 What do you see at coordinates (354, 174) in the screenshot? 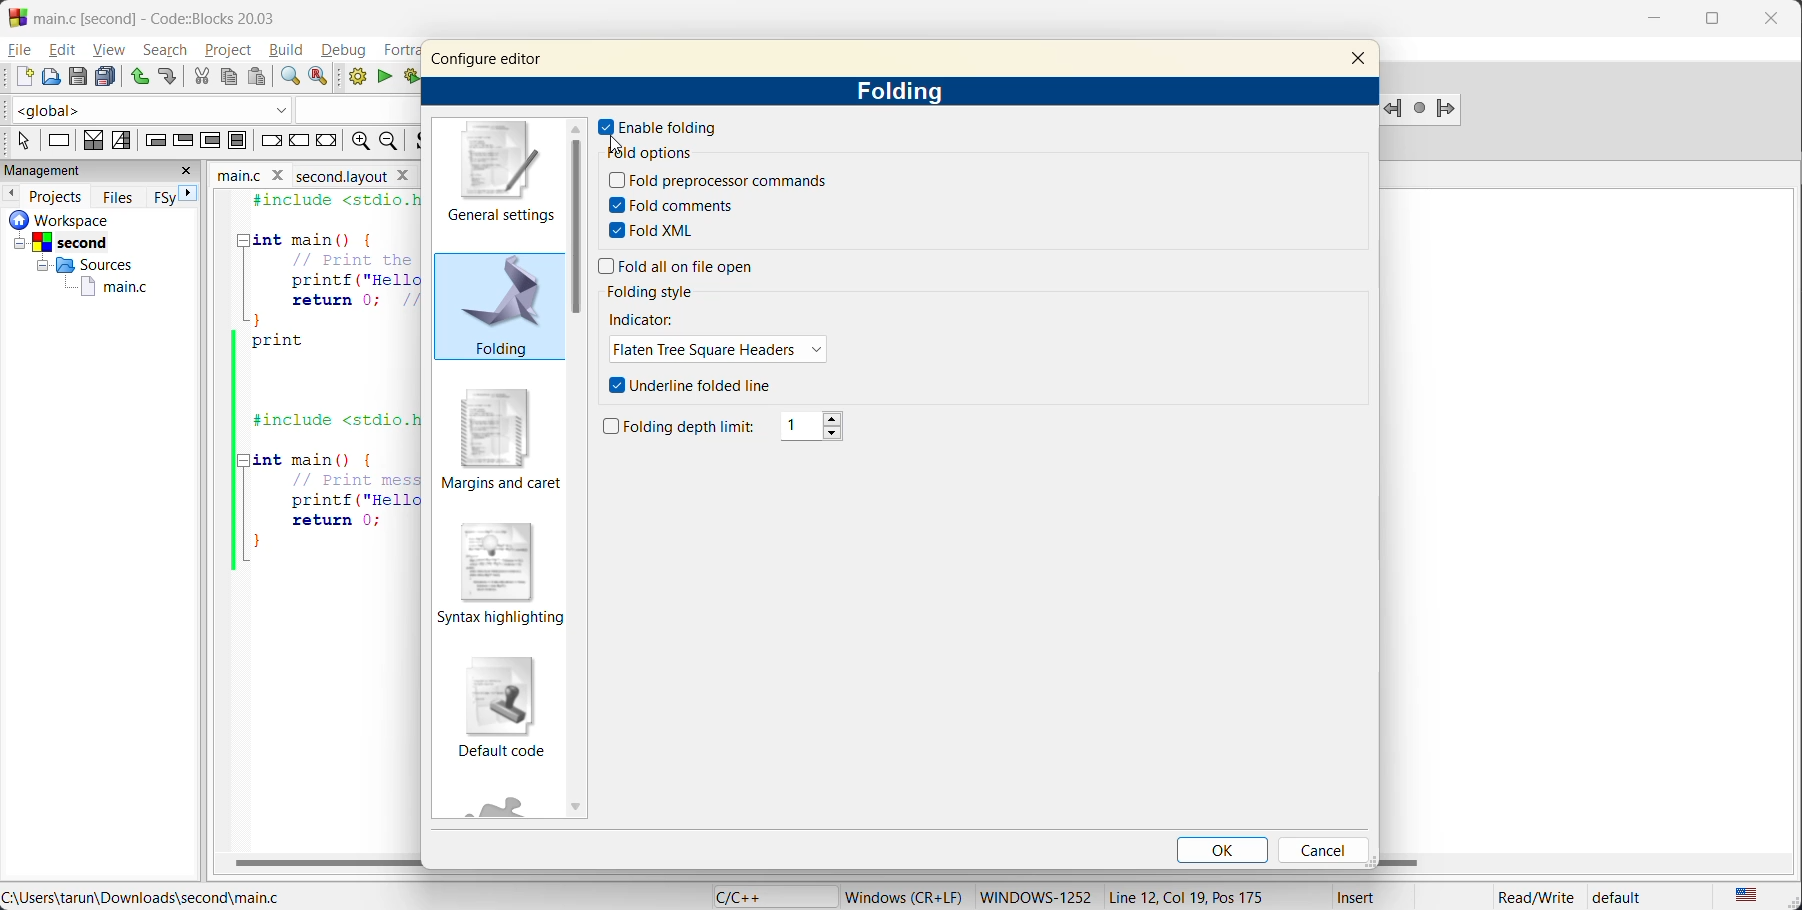
I see `Second layout` at bounding box center [354, 174].